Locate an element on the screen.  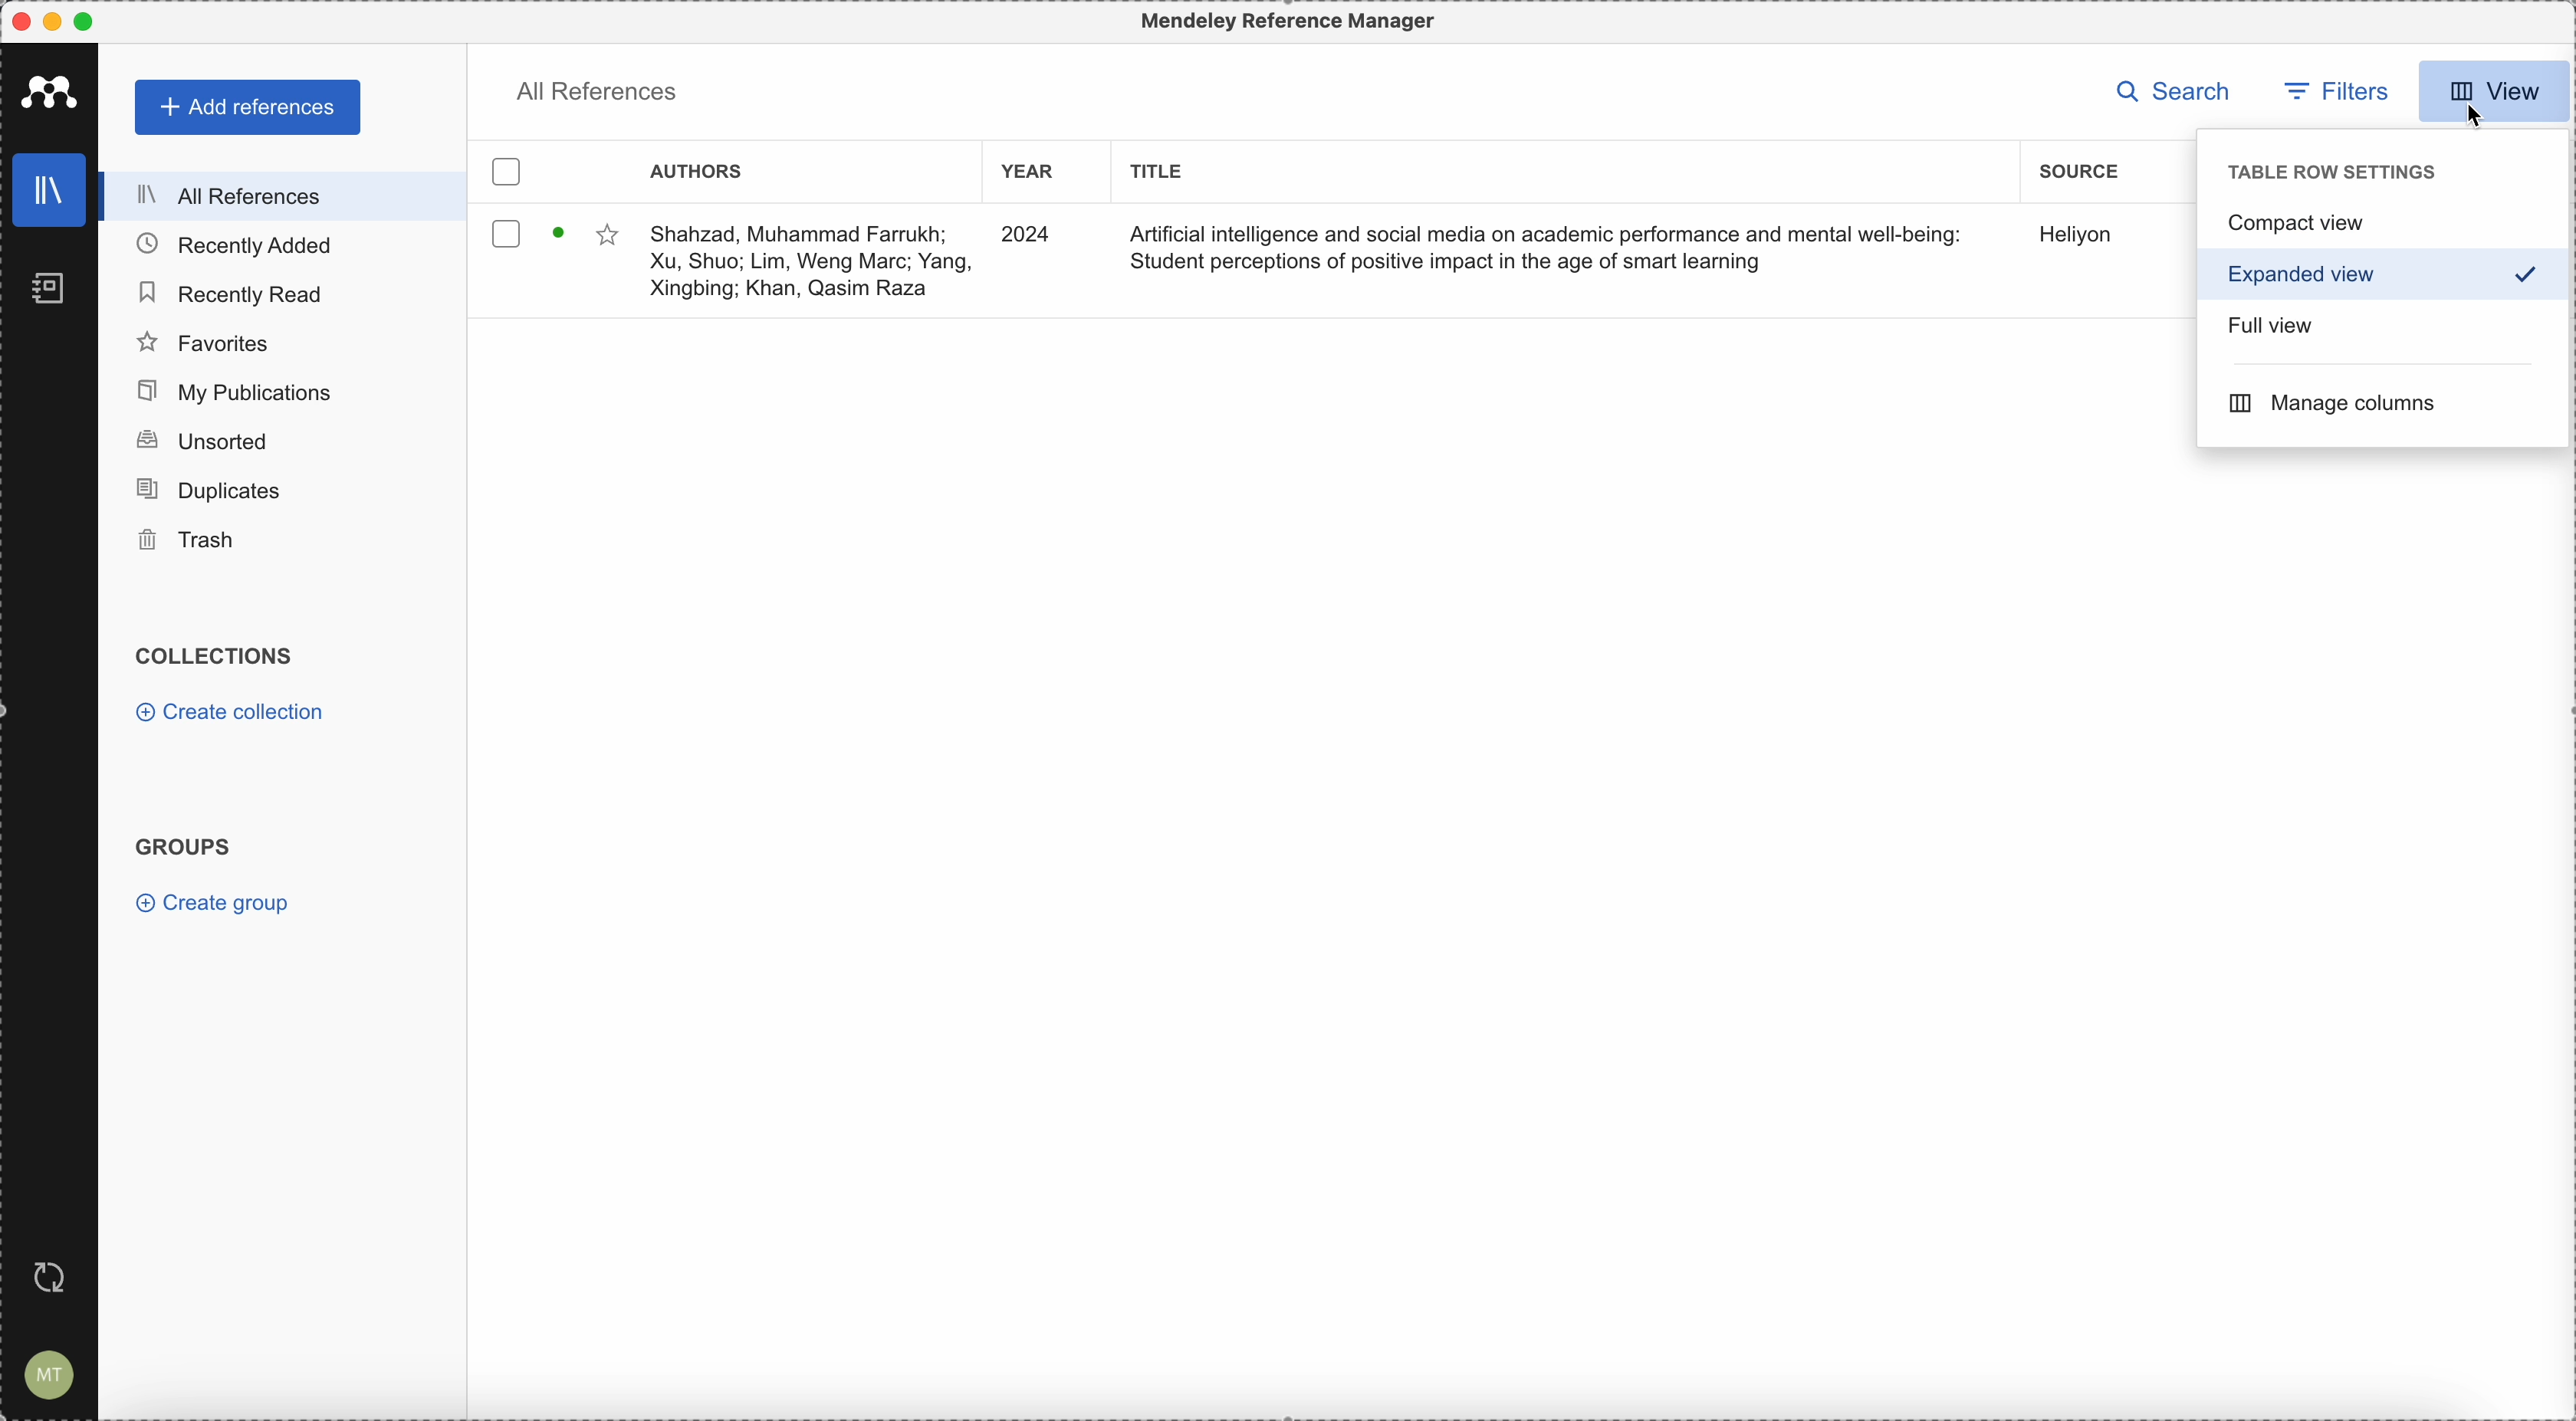
authors is located at coordinates (697, 174).